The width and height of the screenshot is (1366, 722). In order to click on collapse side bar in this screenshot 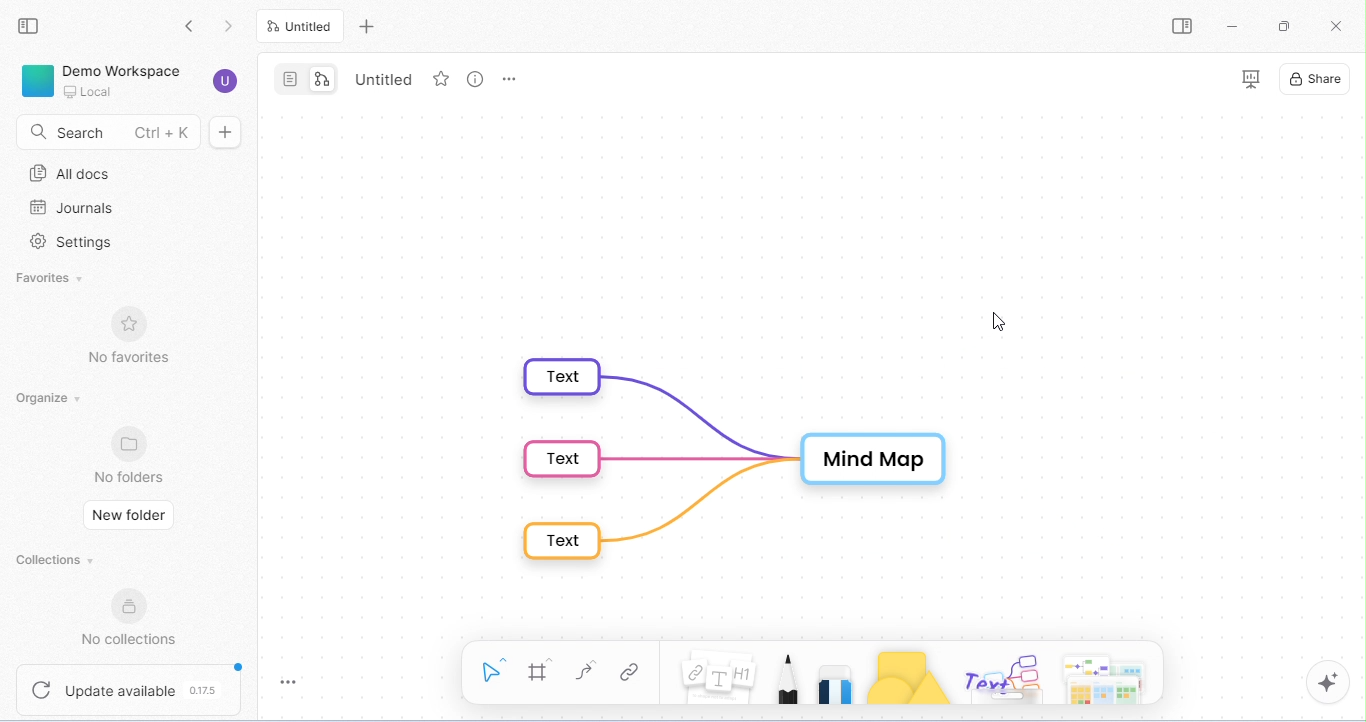, I will do `click(32, 27)`.